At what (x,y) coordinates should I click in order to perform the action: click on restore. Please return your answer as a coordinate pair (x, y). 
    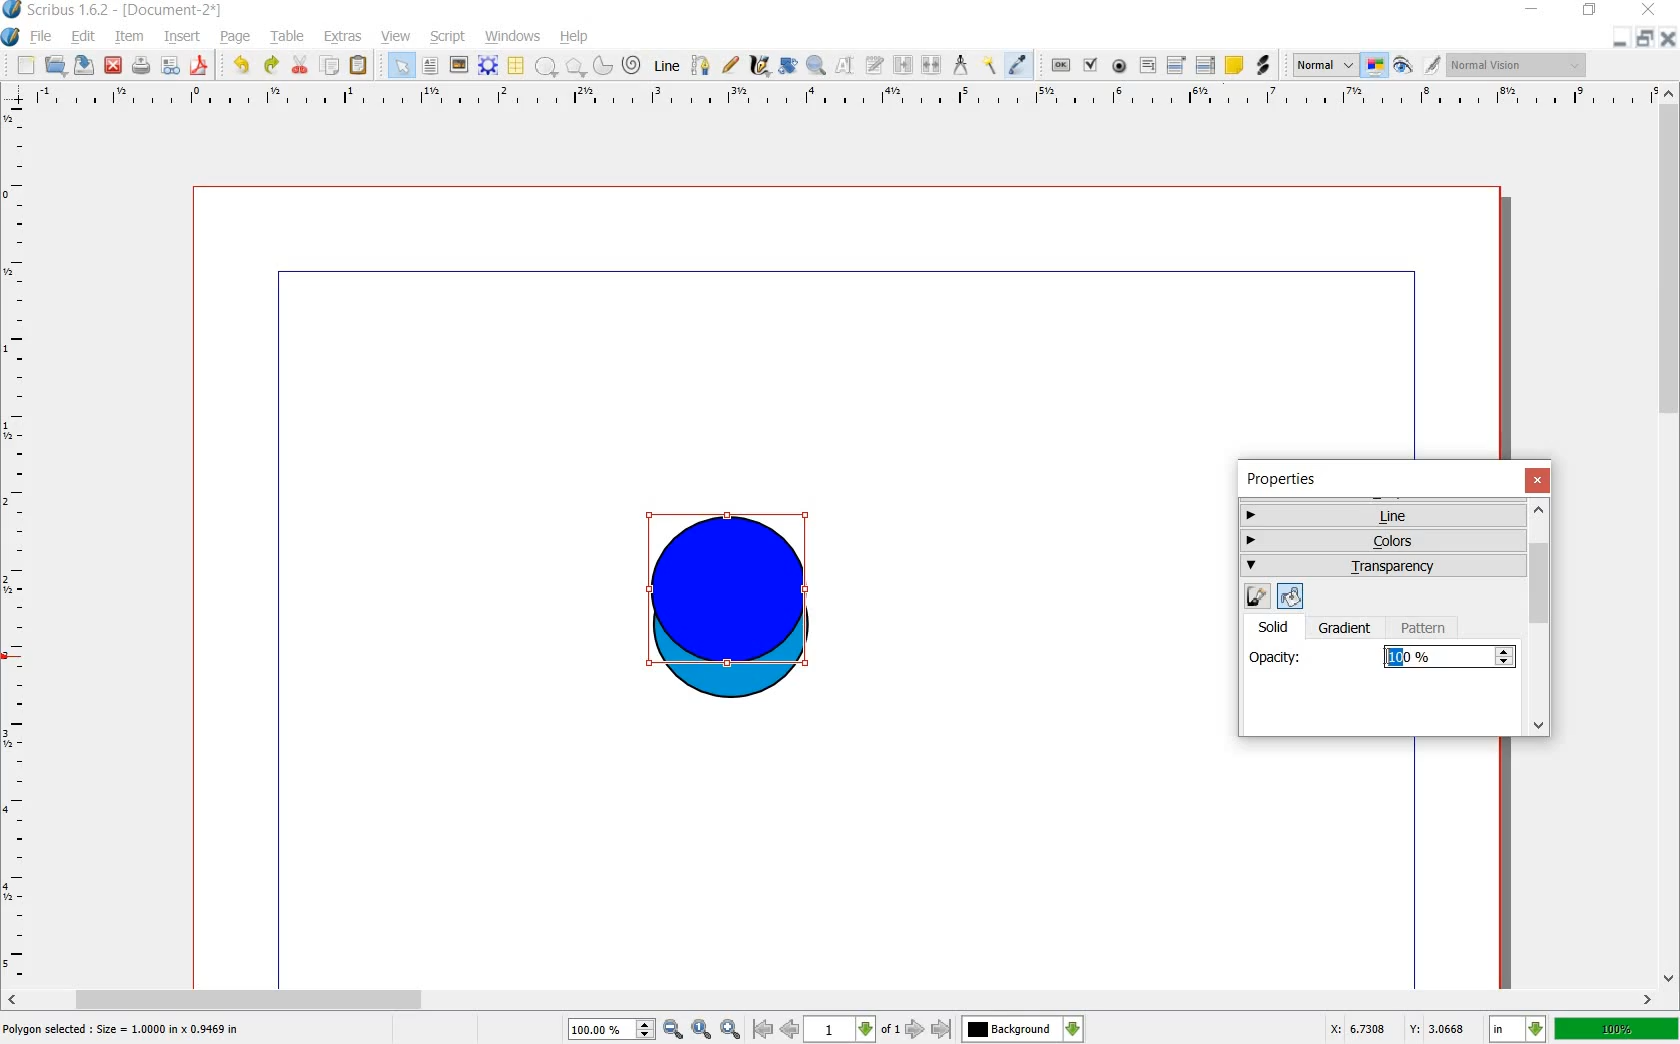
    Looking at the image, I should click on (1645, 40).